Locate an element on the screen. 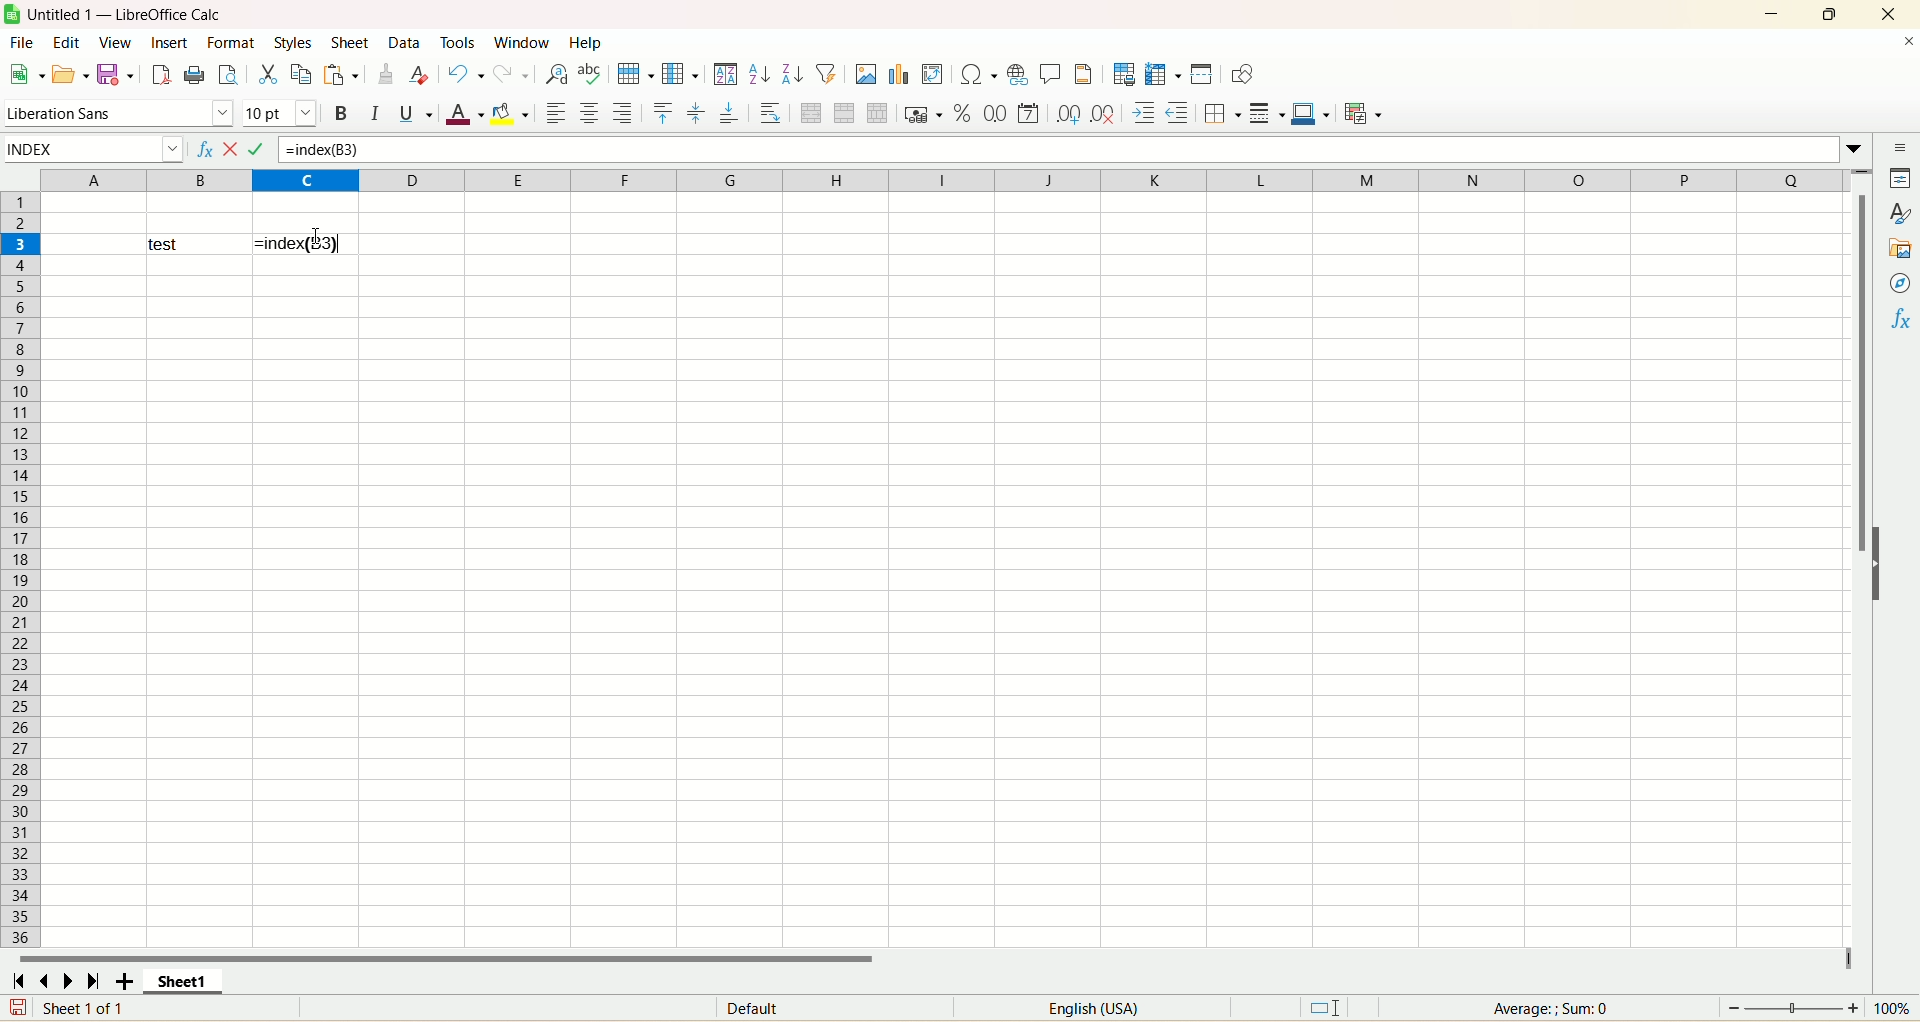  font size is located at coordinates (280, 114).